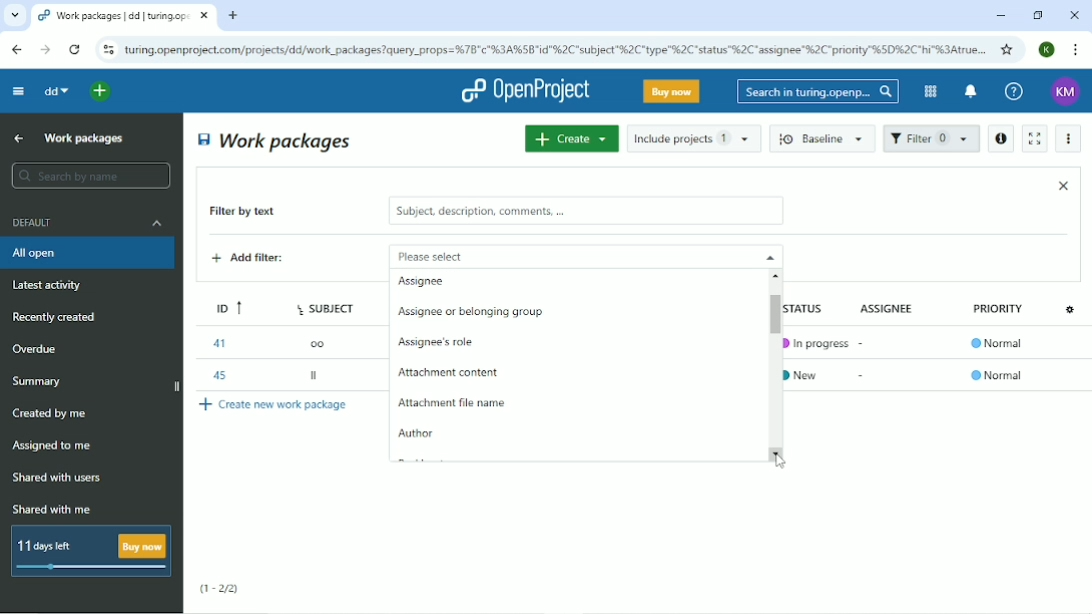 The image size is (1092, 614). I want to click on -, so click(863, 375).